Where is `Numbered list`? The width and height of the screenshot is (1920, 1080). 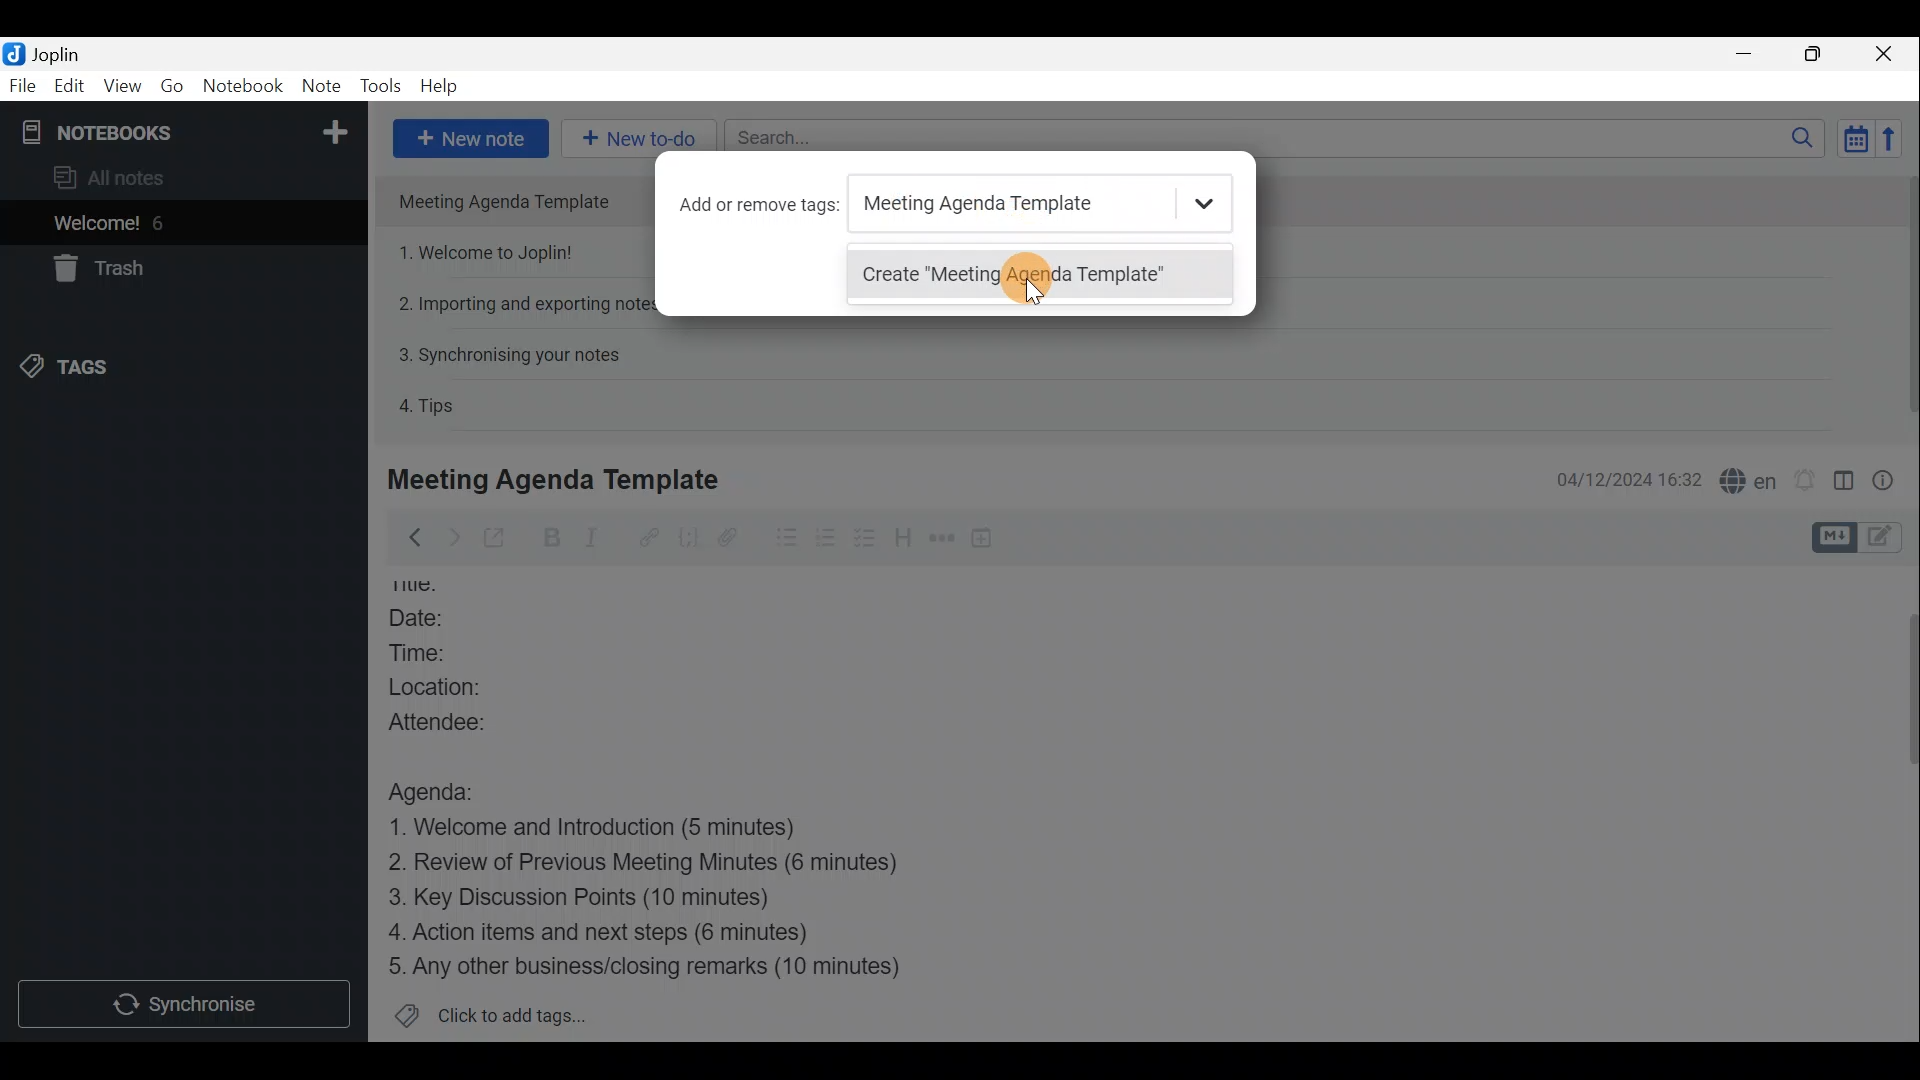 Numbered list is located at coordinates (826, 541).